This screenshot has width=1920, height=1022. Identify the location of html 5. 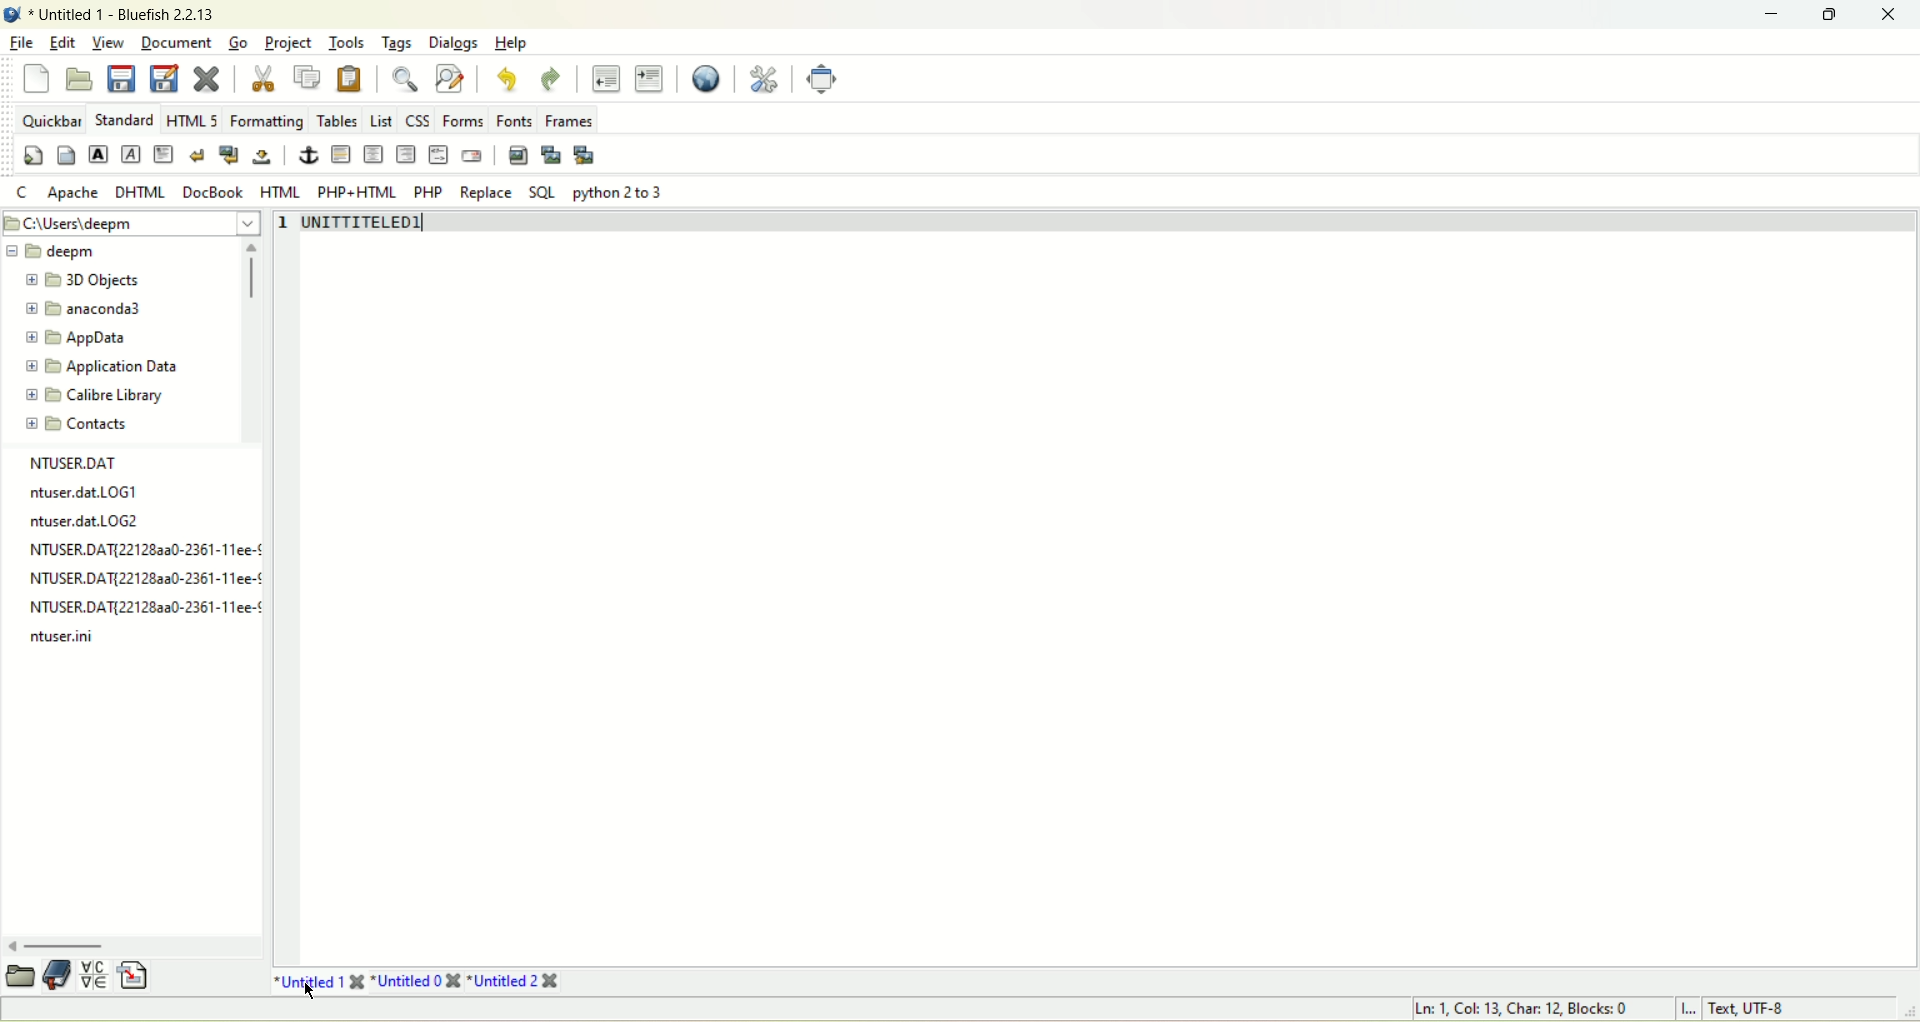
(190, 117).